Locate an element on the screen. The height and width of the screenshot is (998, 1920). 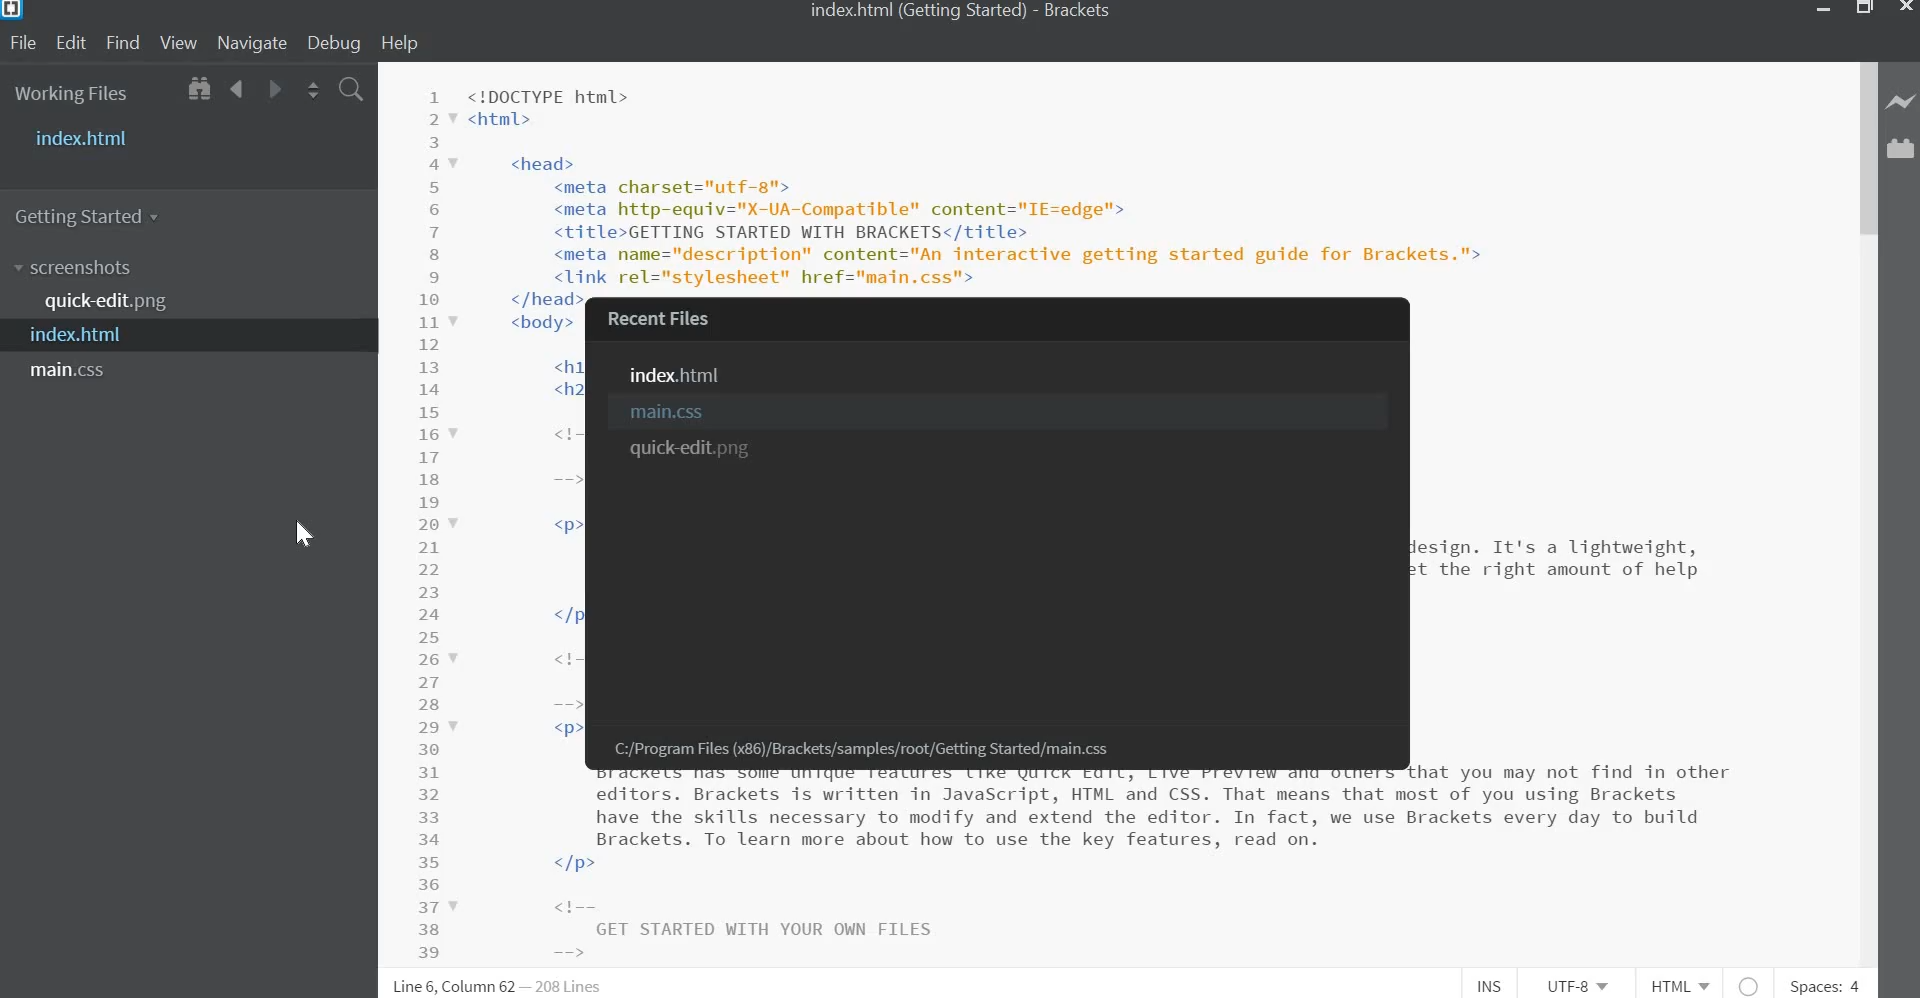
editor area is located at coordinates (477, 631).